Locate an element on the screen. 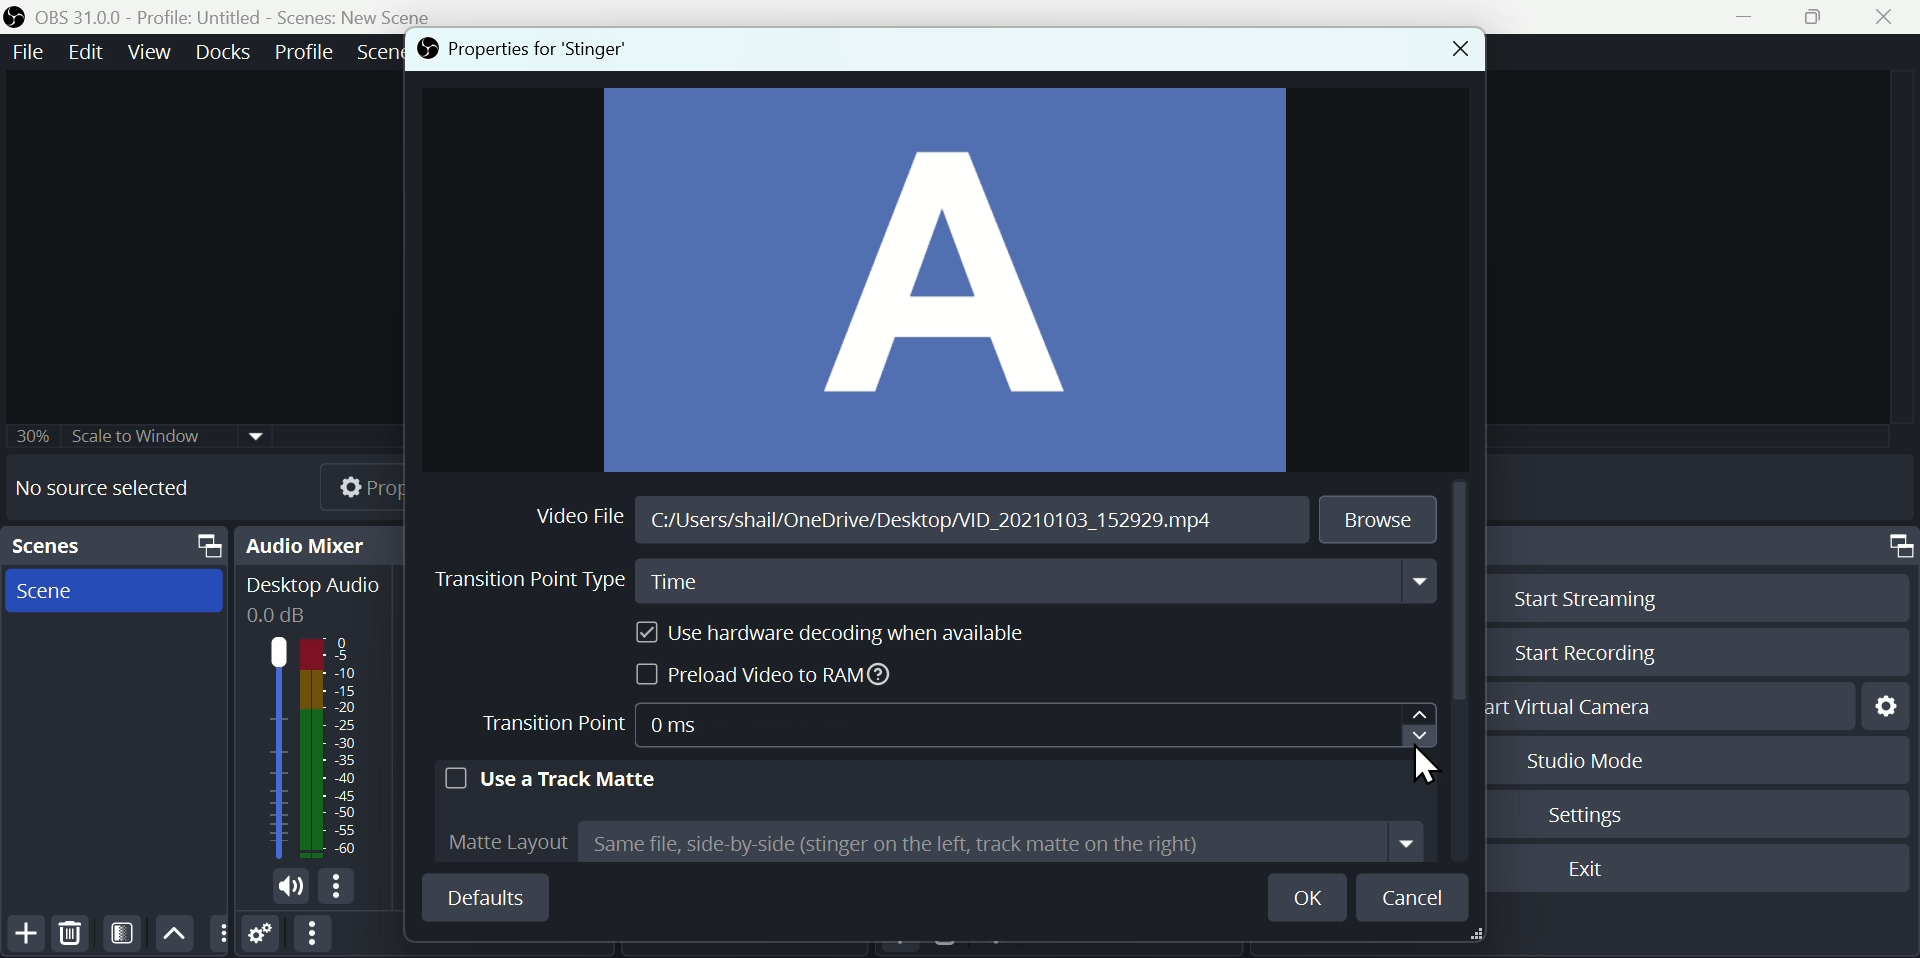 This screenshot has height=958, width=1920. 0MS is located at coordinates (709, 724).